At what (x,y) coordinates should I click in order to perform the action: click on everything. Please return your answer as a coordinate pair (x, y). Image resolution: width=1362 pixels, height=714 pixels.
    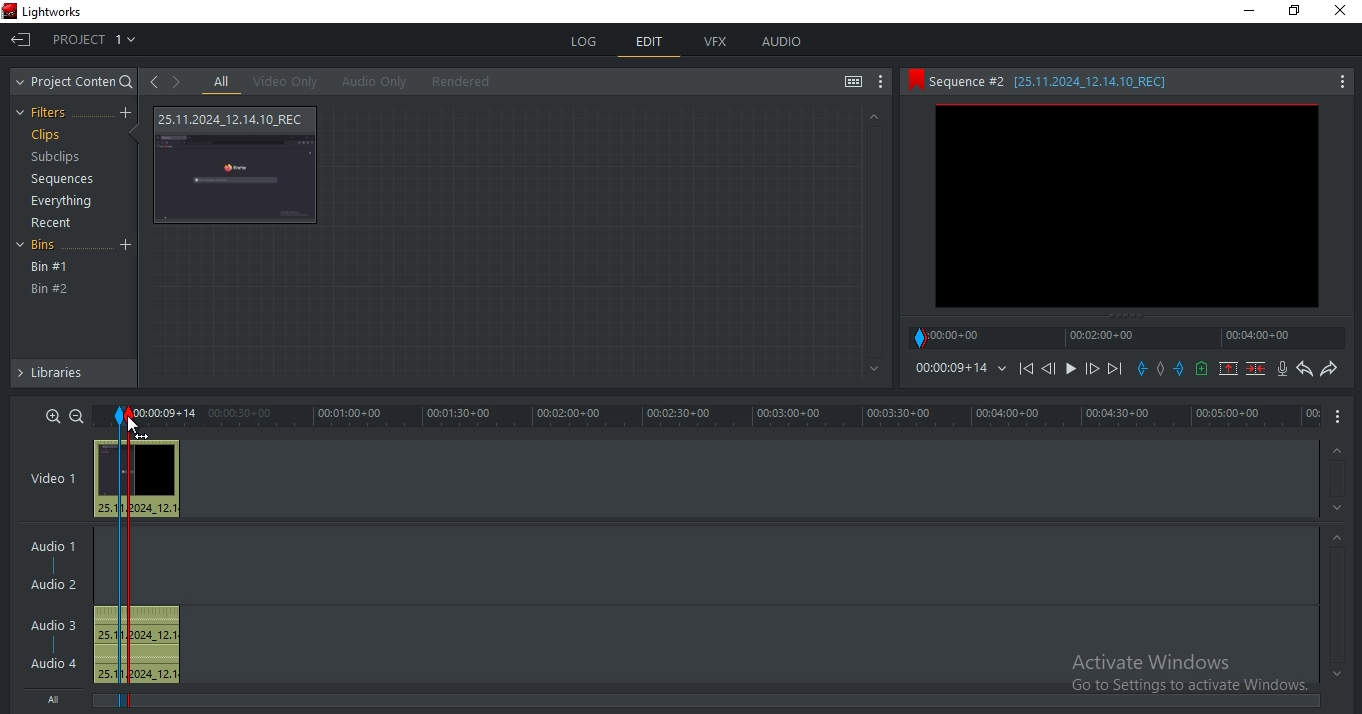
    Looking at the image, I should click on (65, 200).